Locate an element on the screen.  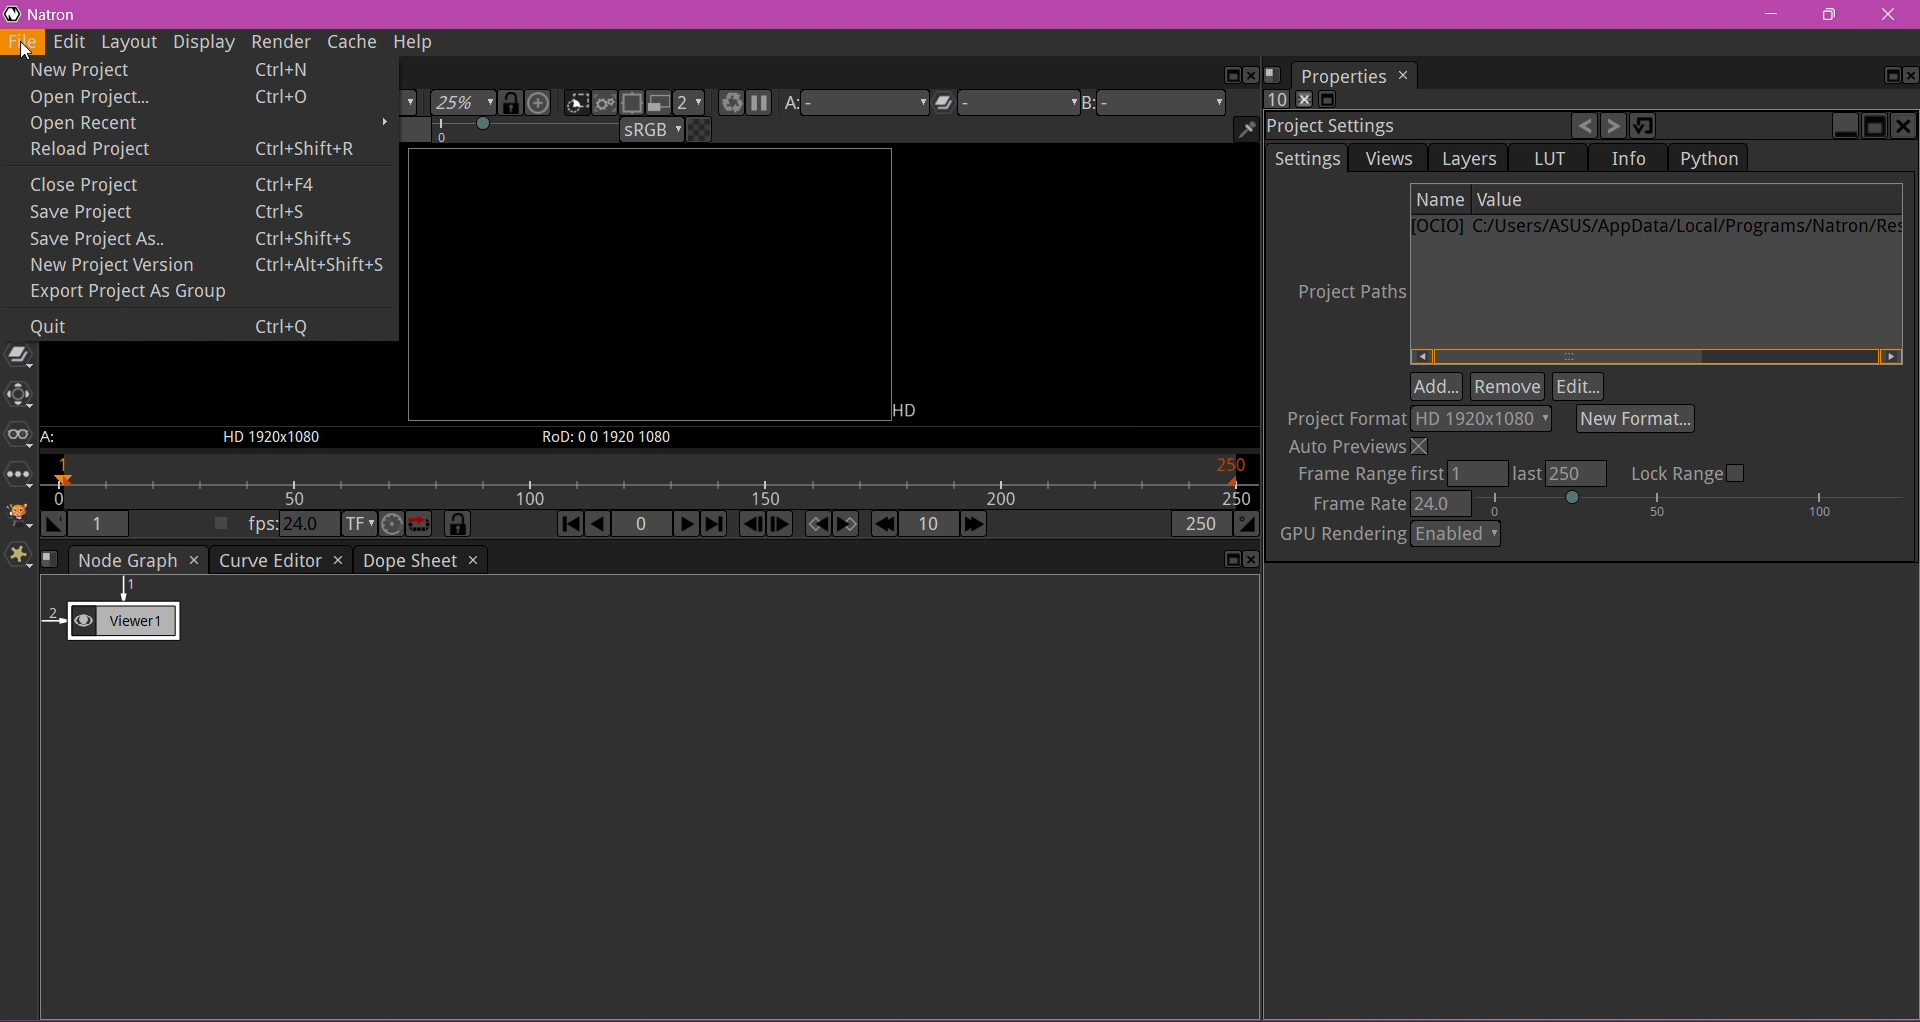
Redo the last change undone to this operator is located at coordinates (1614, 126).